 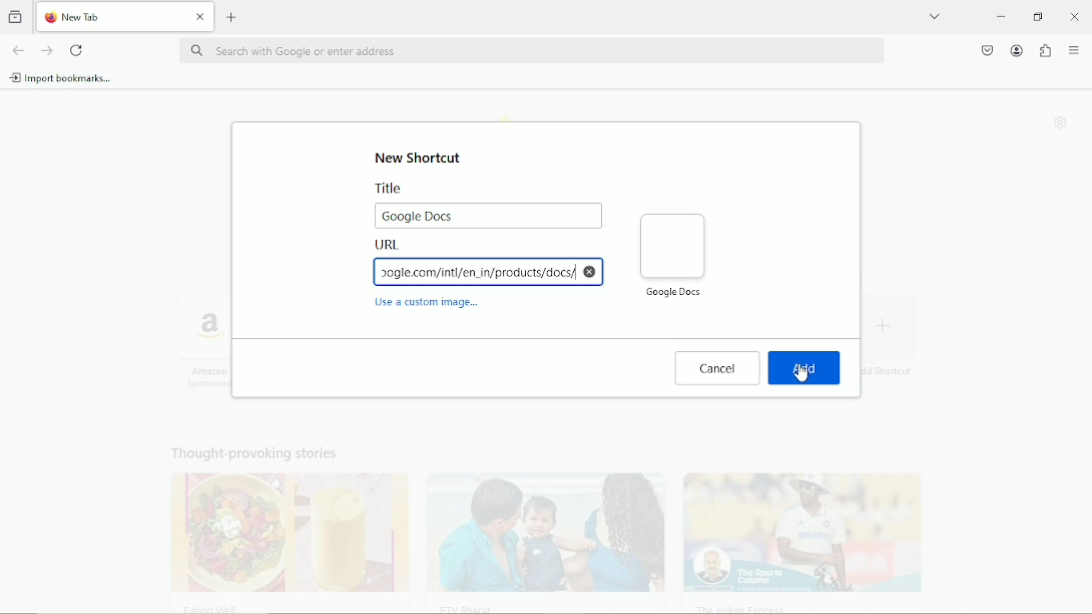 What do you see at coordinates (232, 16) in the screenshot?
I see `new tab` at bounding box center [232, 16].